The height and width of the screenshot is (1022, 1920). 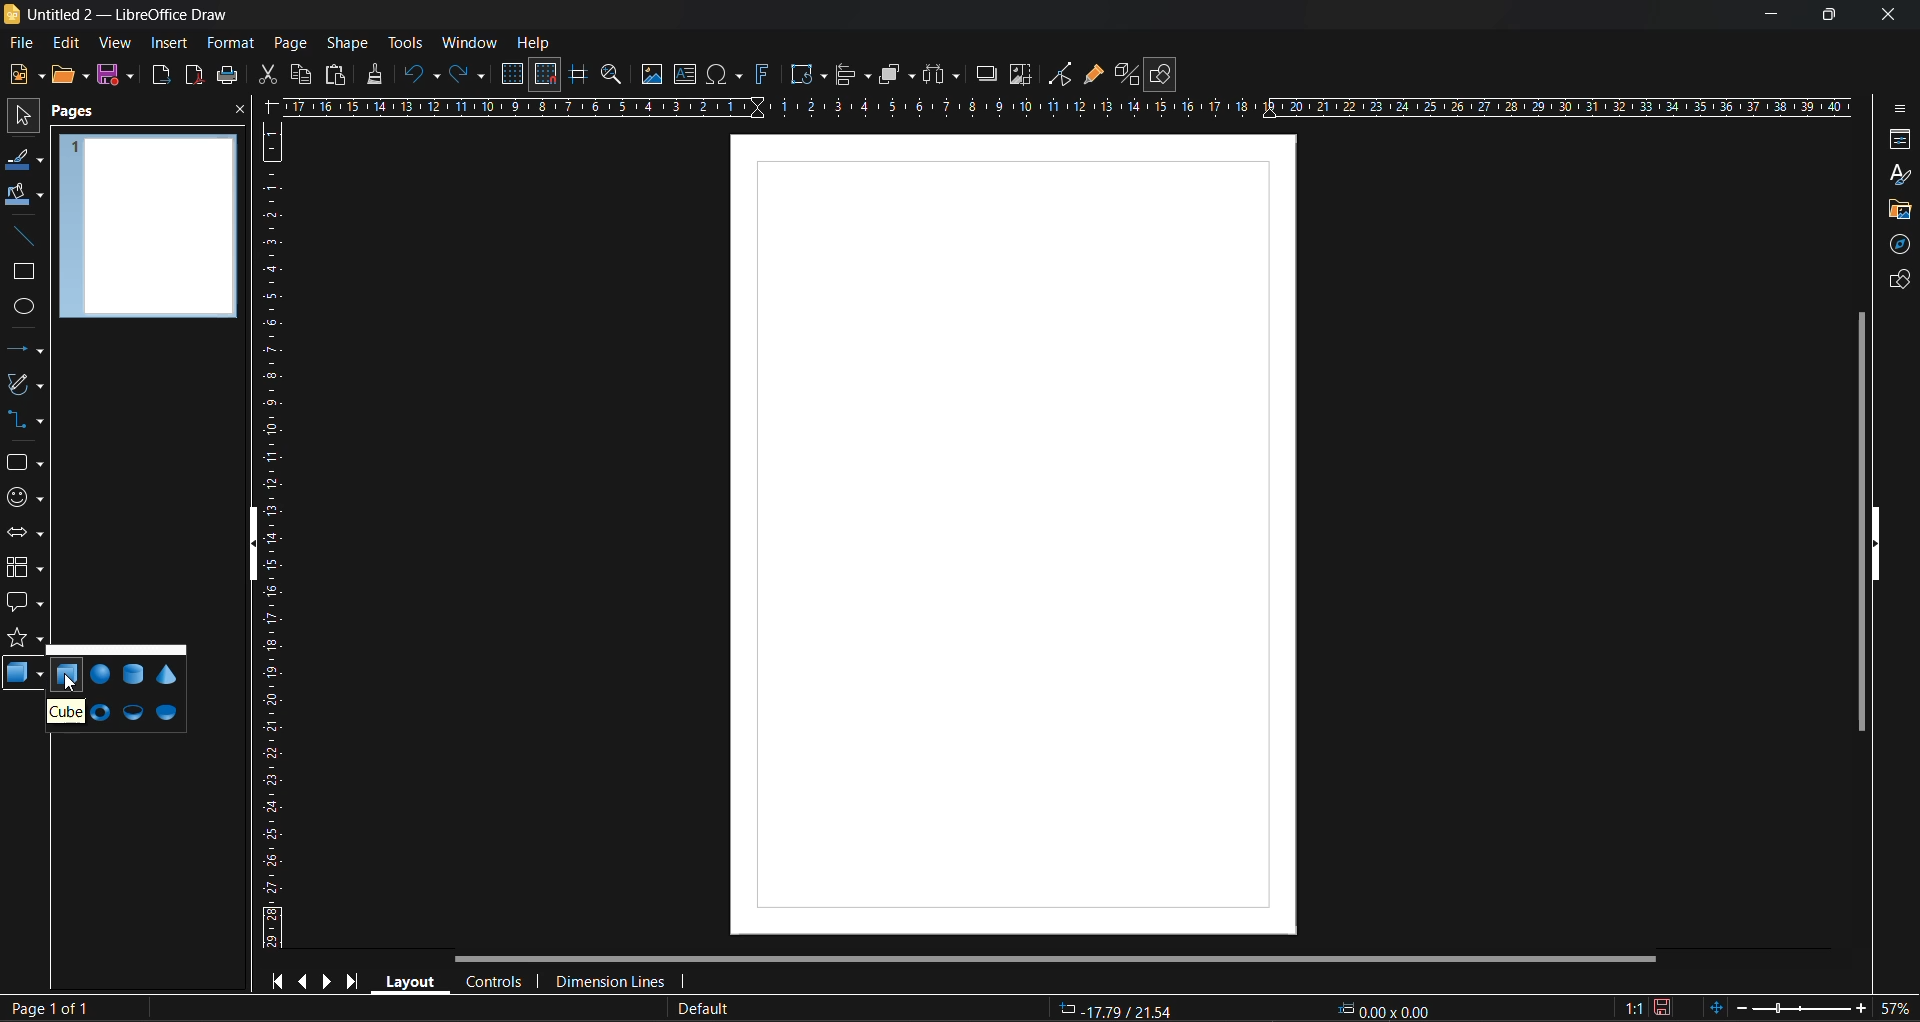 What do you see at coordinates (688, 74) in the screenshot?
I see `textbox` at bounding box center [688, 74].